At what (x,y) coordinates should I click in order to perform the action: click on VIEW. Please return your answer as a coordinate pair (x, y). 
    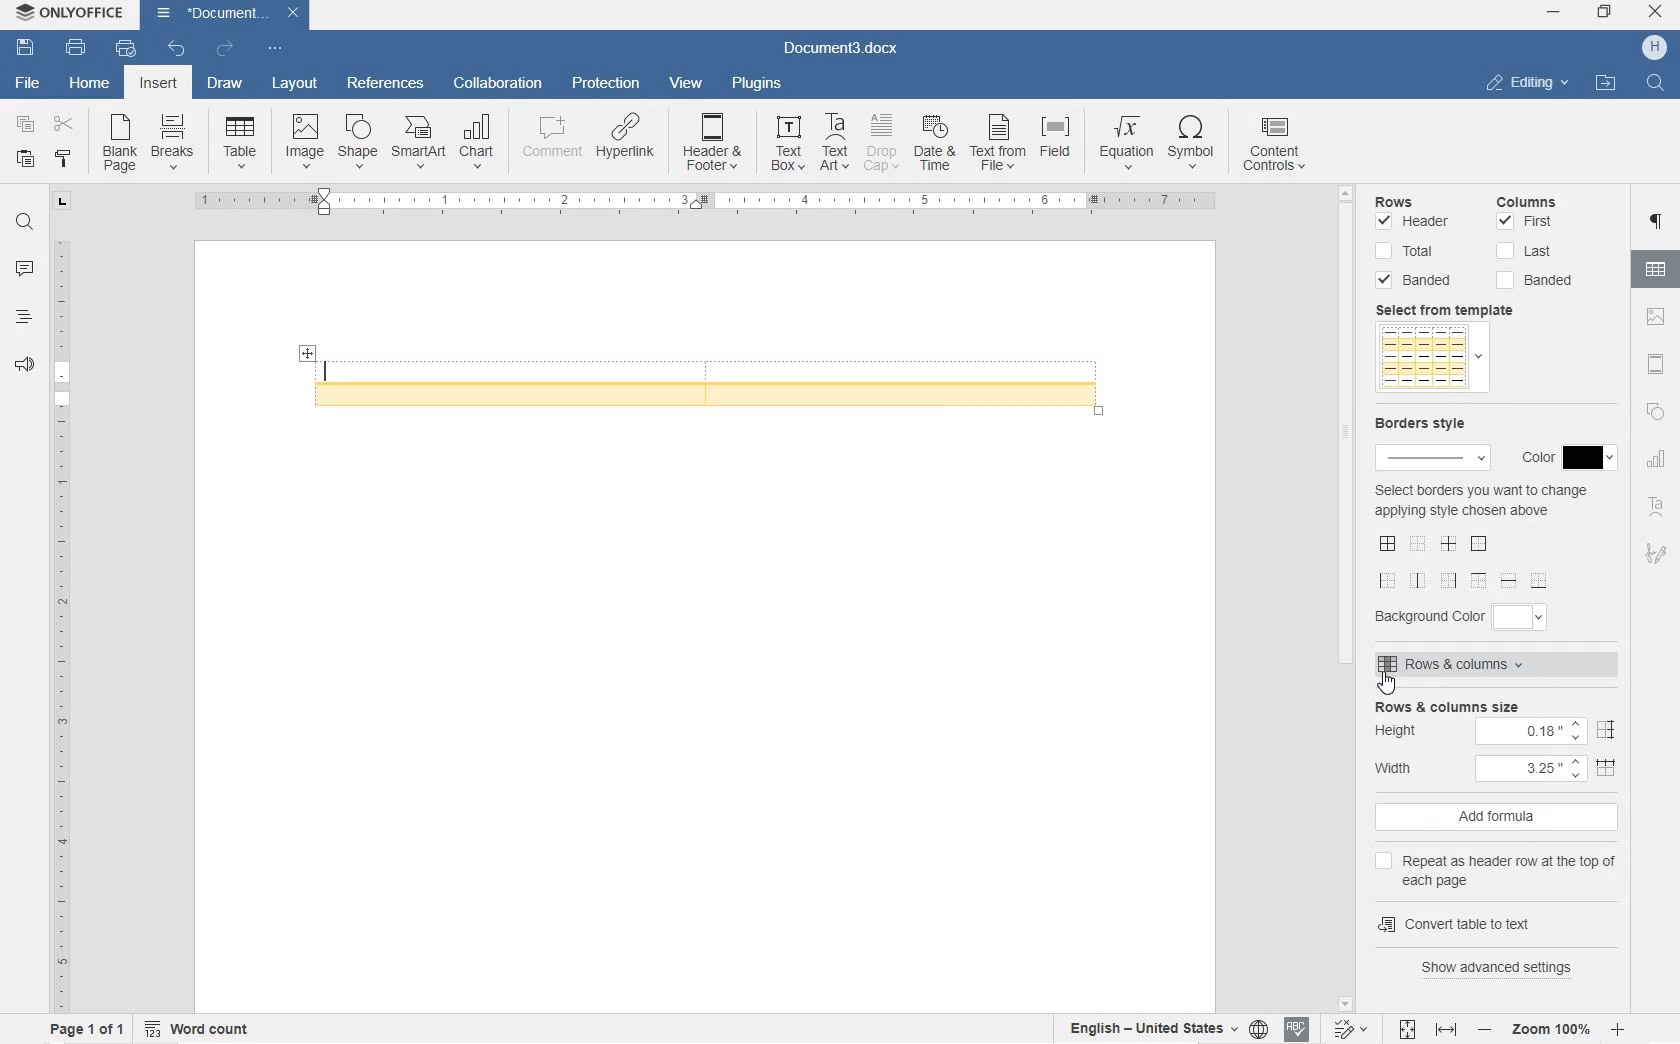
    Looking at the image, I should click on (686, 83).